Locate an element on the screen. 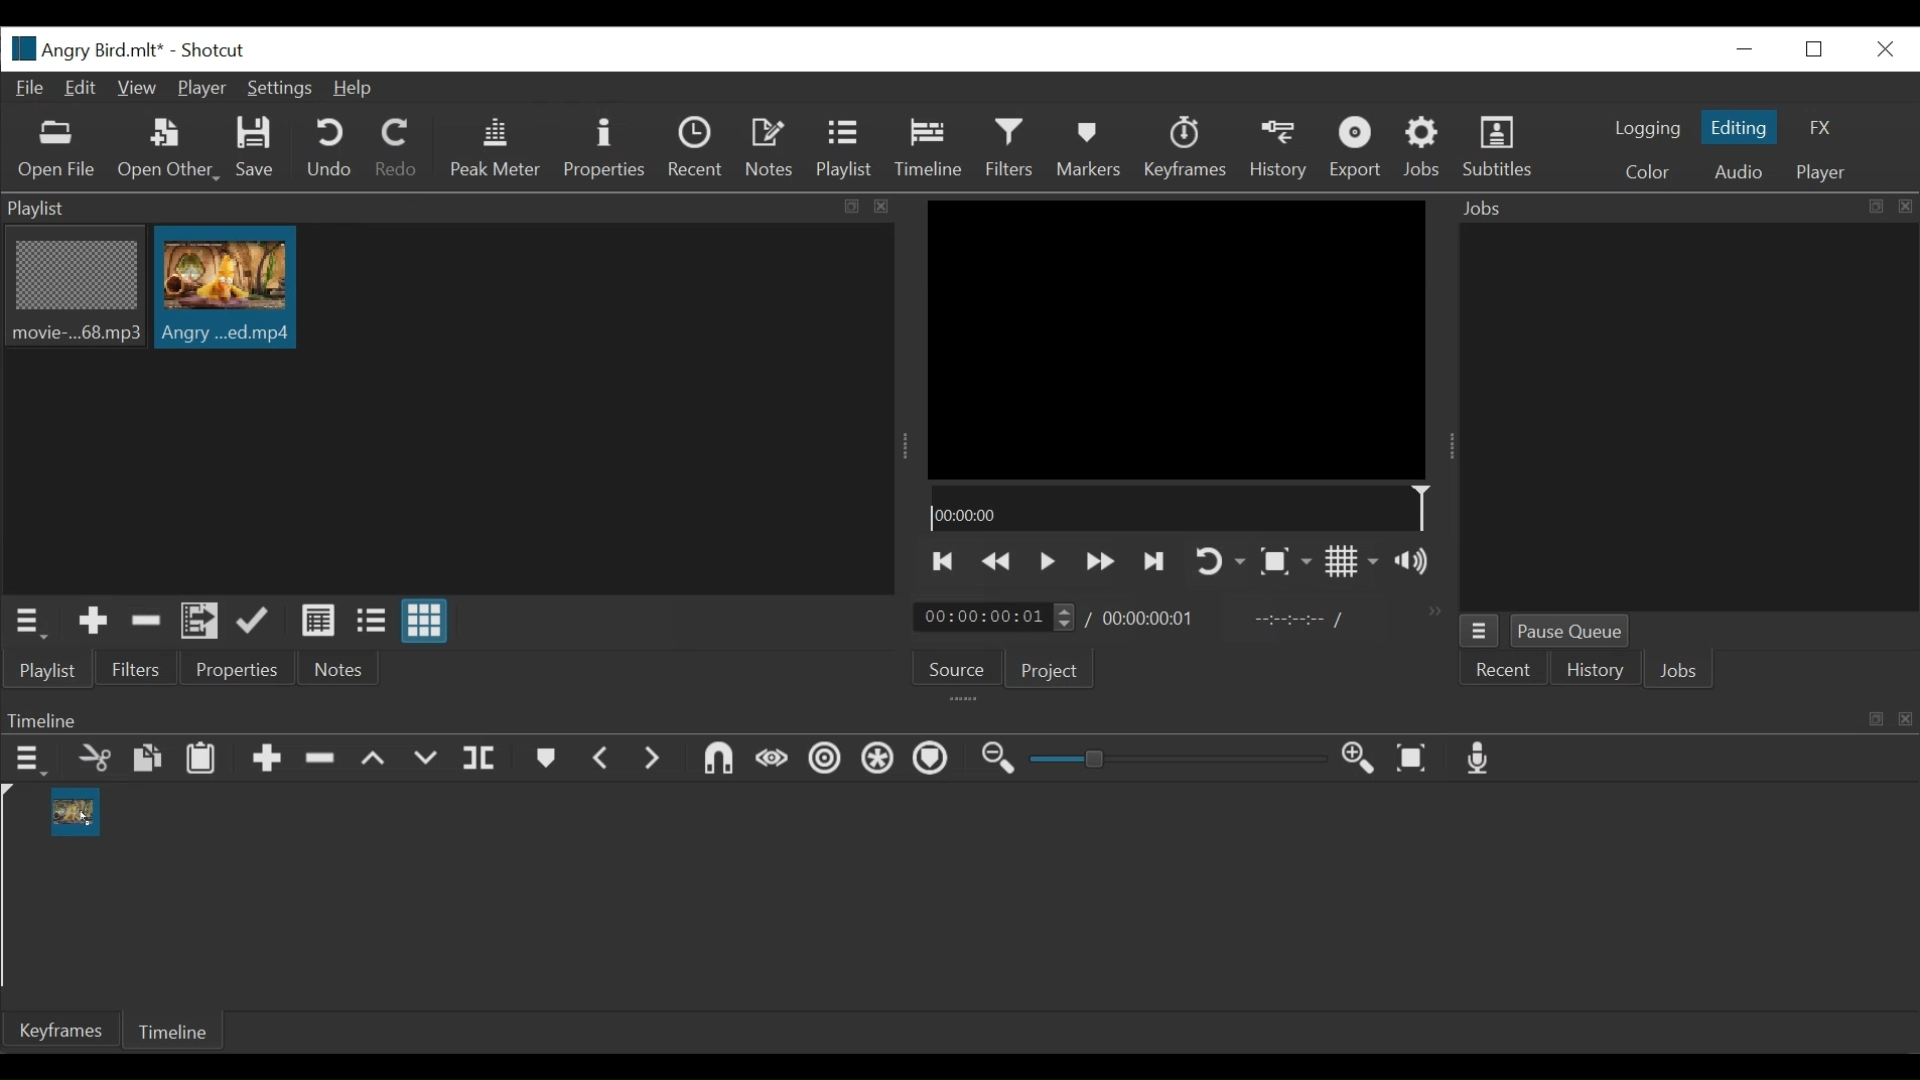 Image resolution: width=1920 pixels, height=1080 pixels. Audio is located at coordinates (1735, 171).